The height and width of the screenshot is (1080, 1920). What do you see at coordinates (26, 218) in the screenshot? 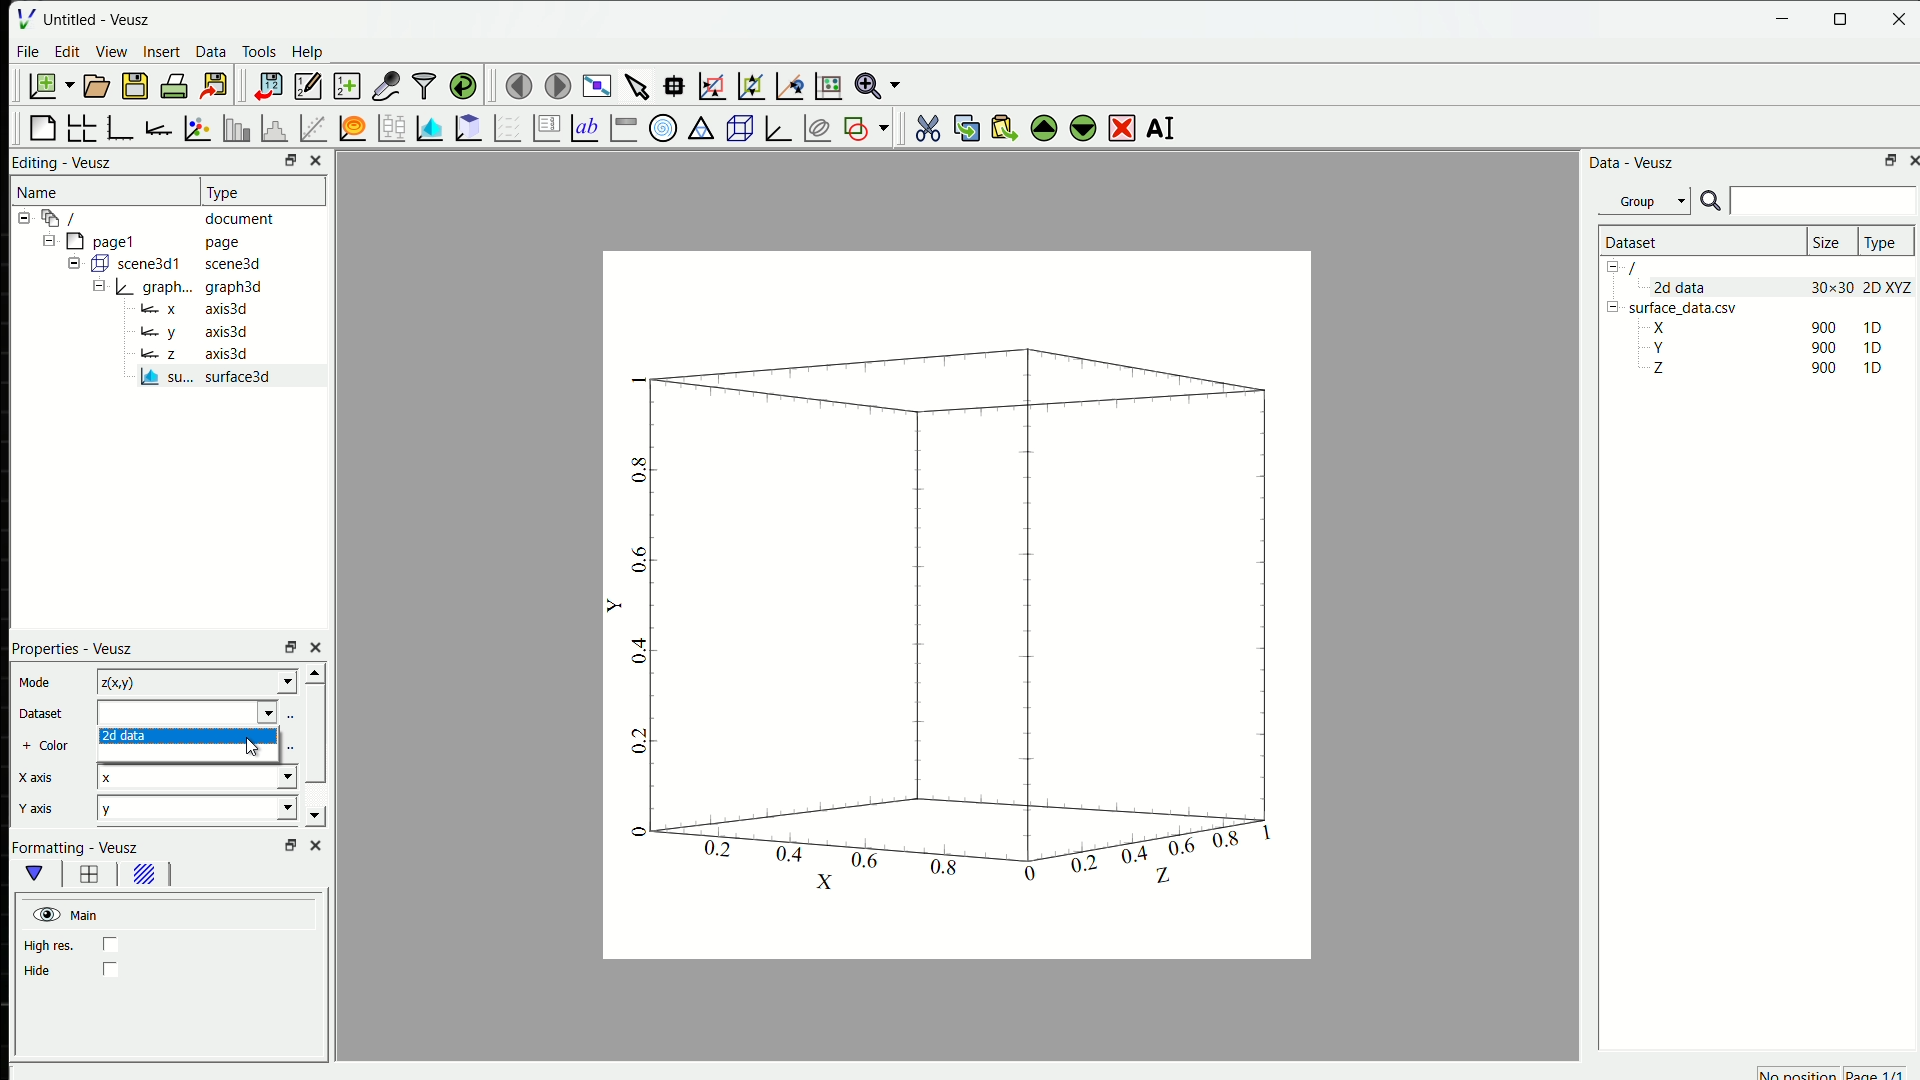
I see `Collapse /expand` at bounding box center [26, 218].